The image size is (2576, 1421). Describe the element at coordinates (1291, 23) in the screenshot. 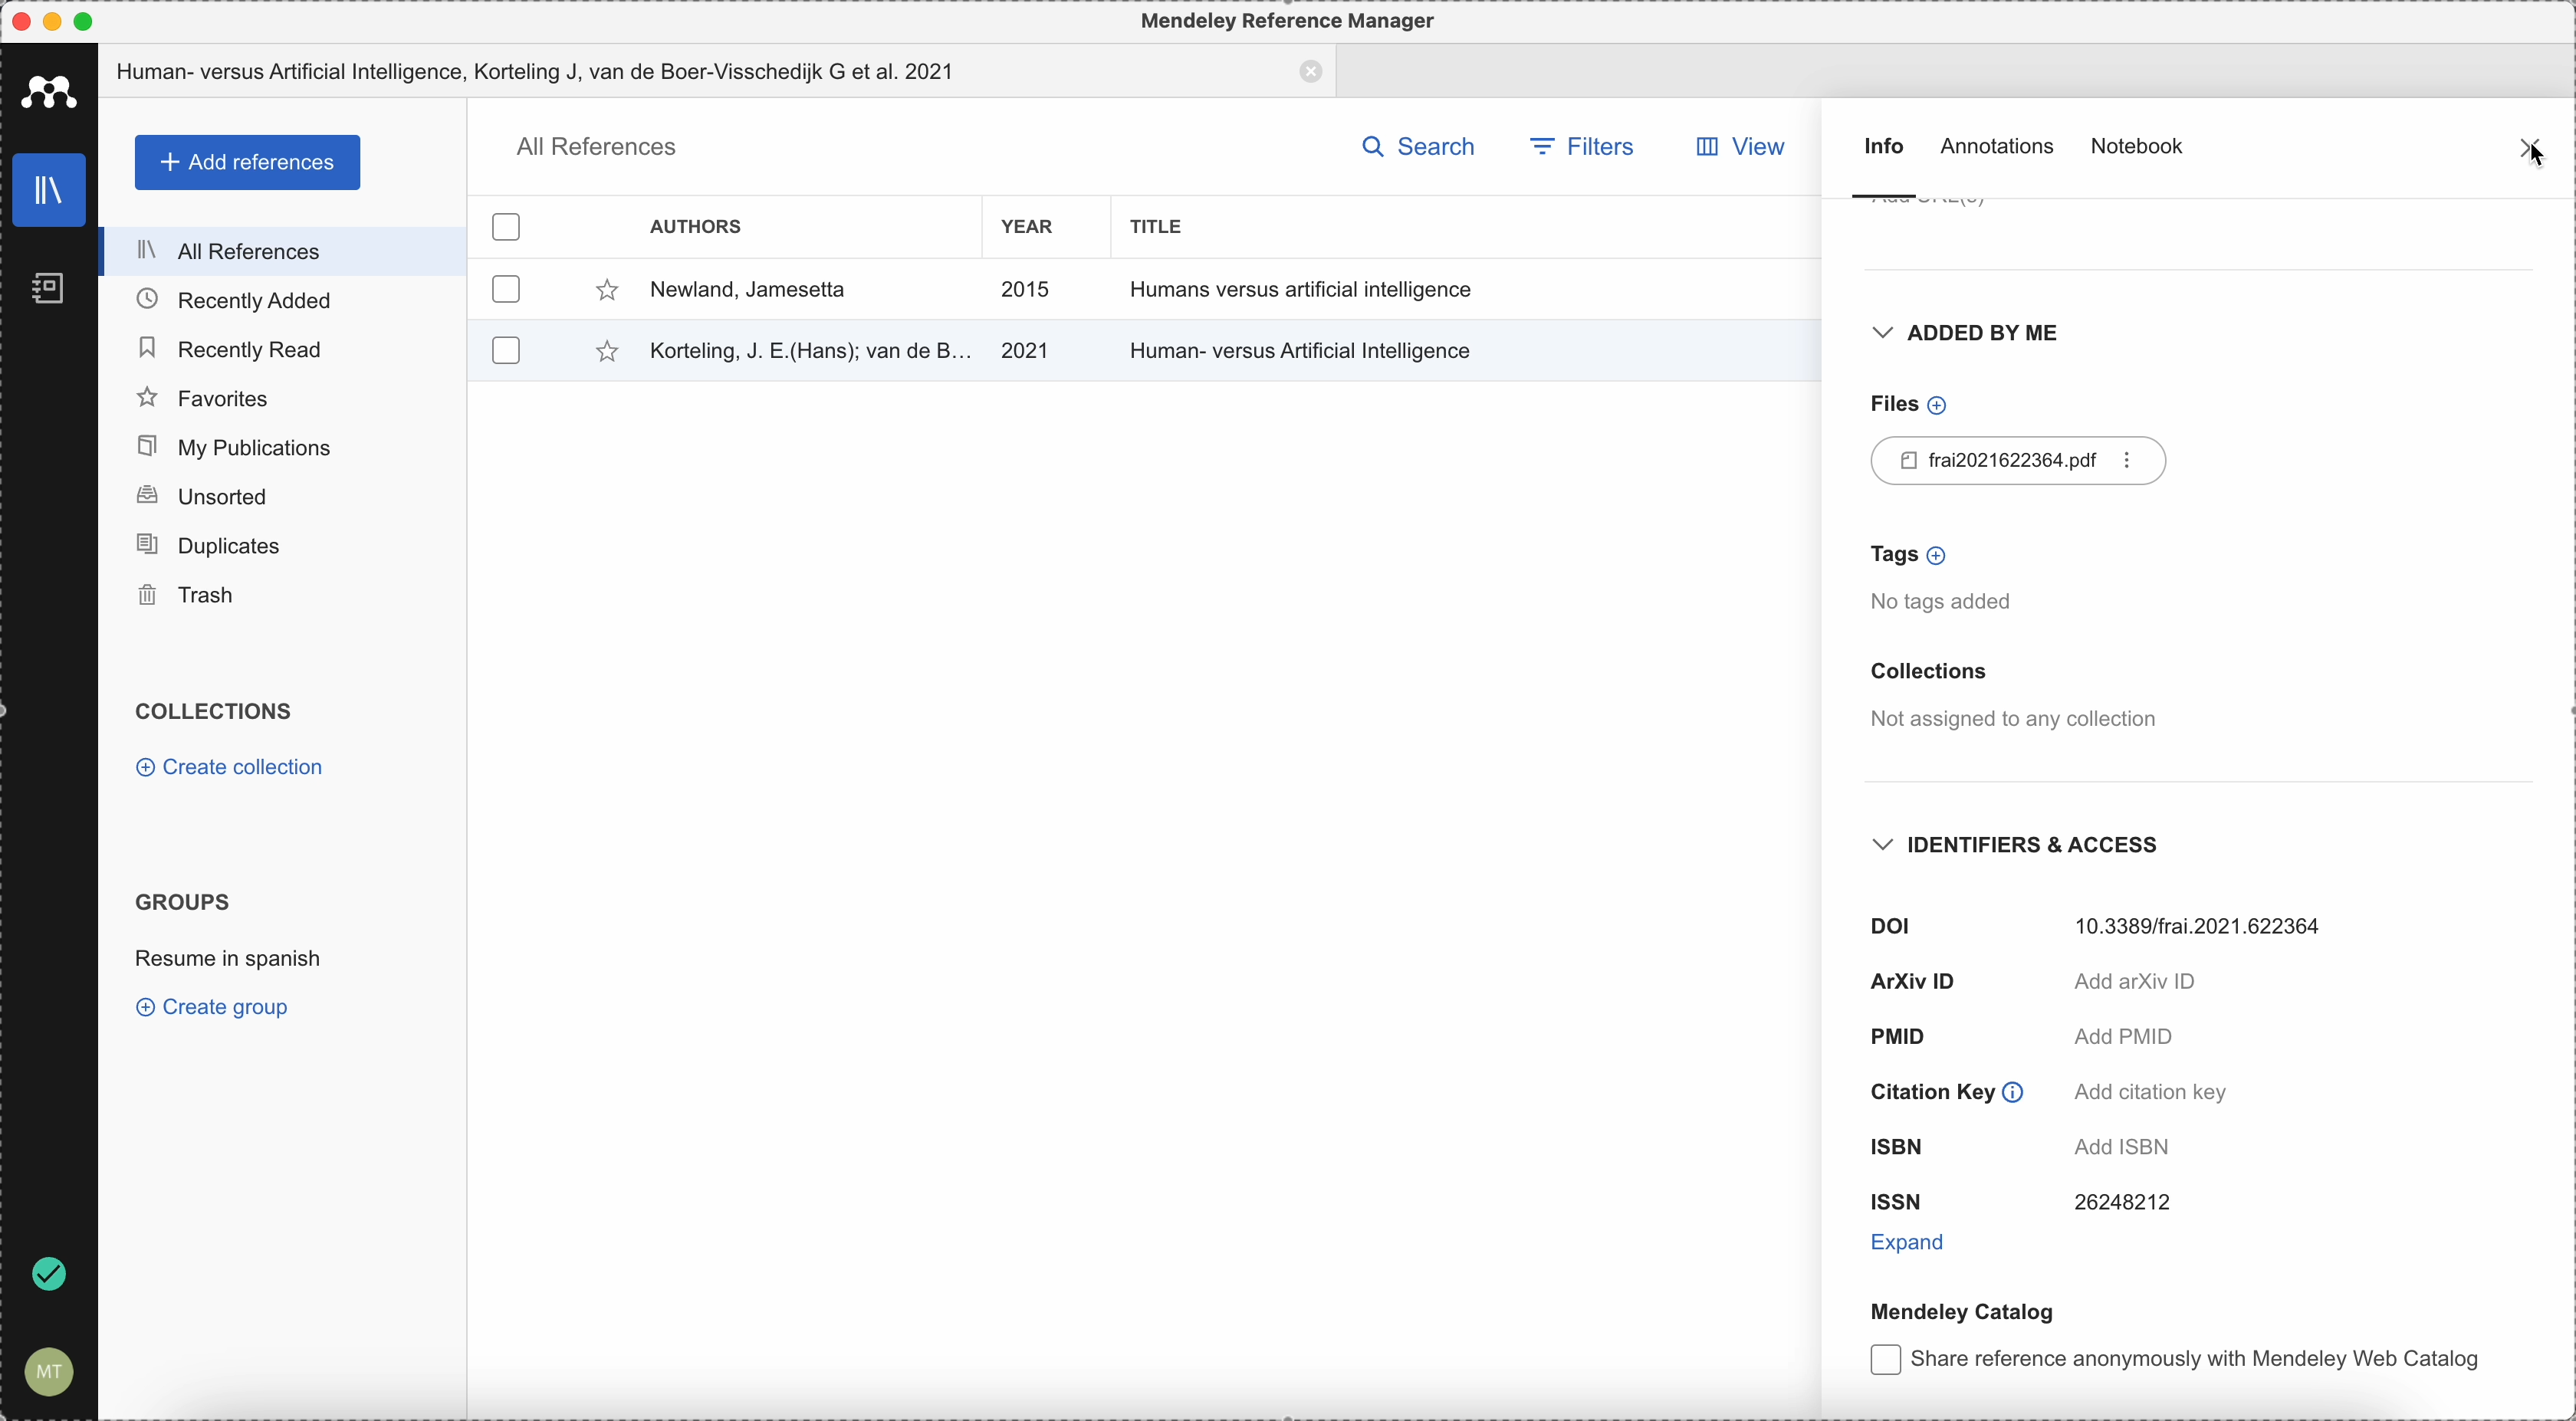

I see `Mendeley Reference Manager` at that location.